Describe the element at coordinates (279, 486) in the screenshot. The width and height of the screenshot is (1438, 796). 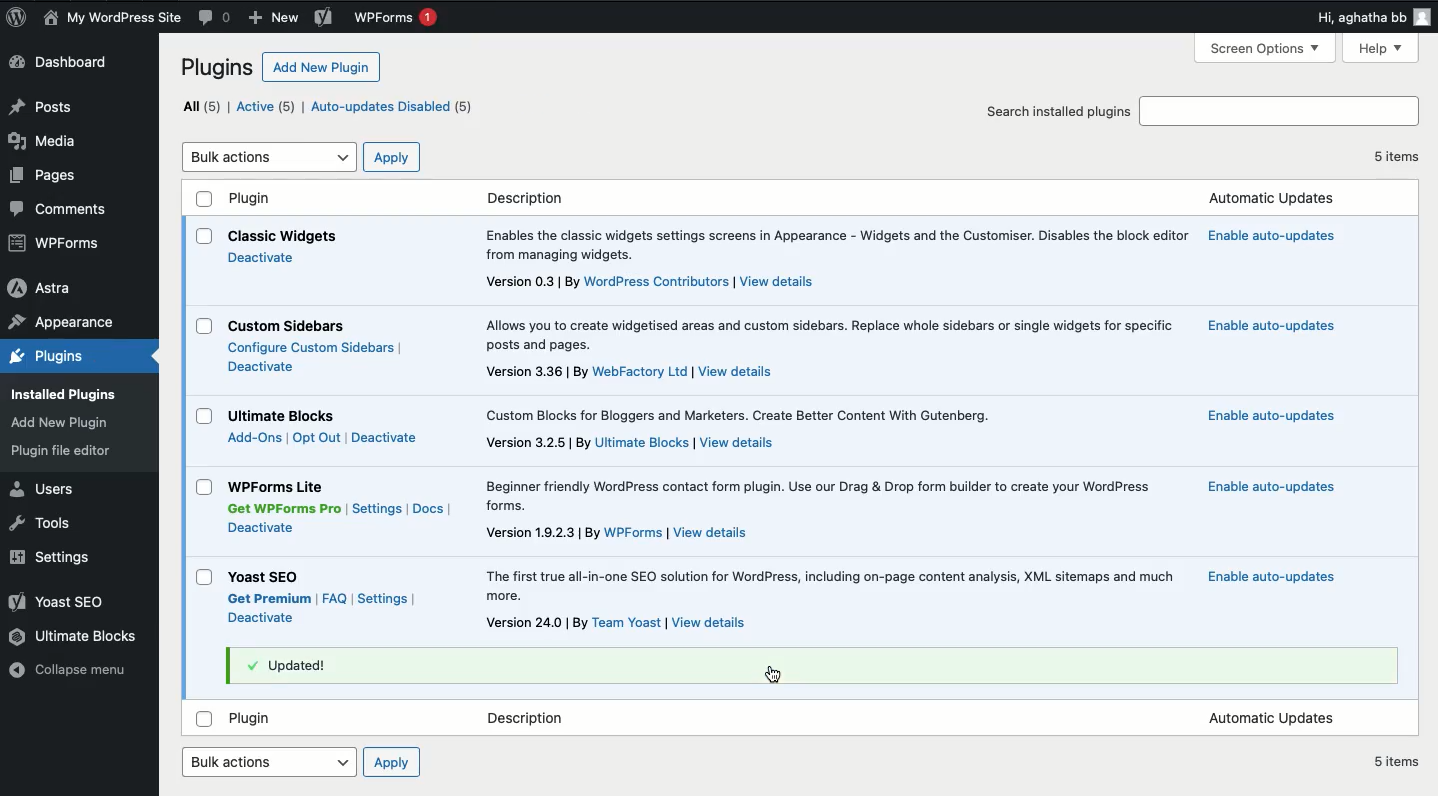
I see `Plugin` at that location.